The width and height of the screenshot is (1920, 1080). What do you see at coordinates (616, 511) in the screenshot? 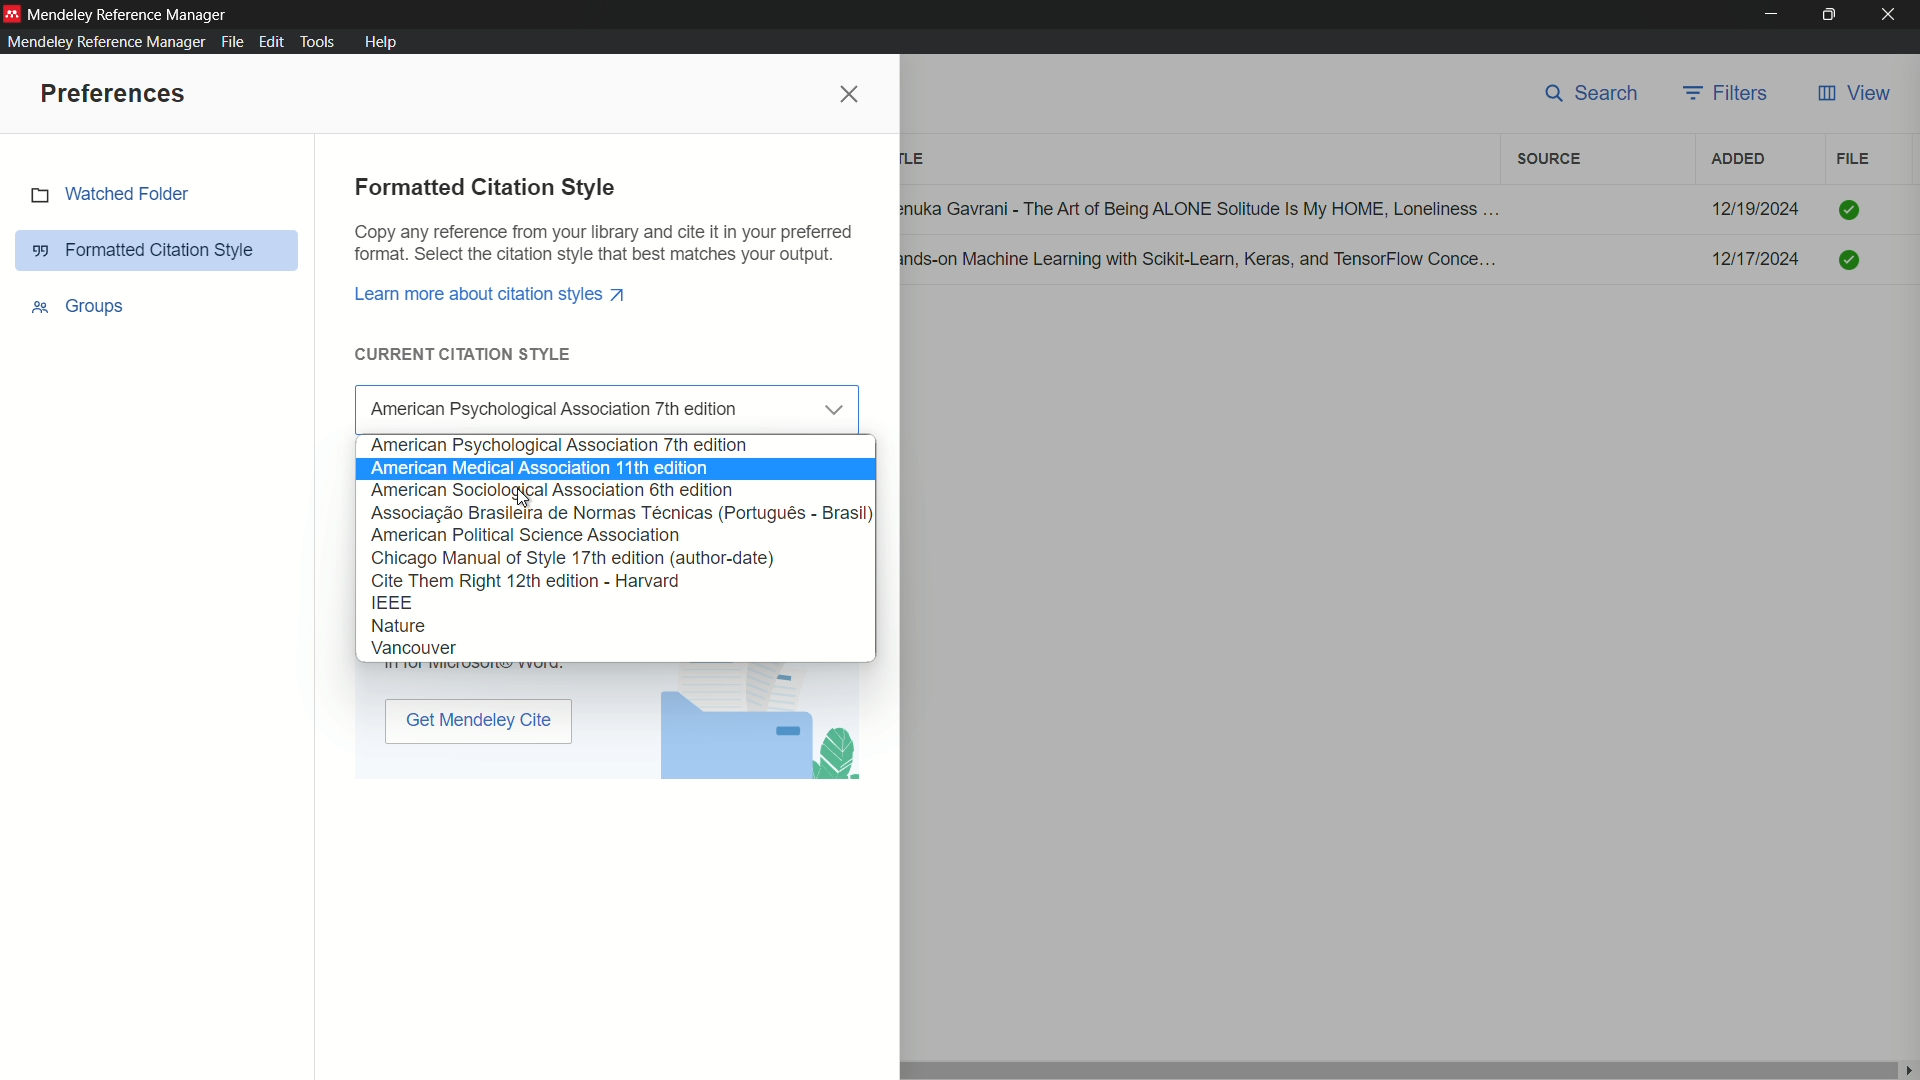
I see `Associação Brasil de Normas Tecnicas` at bounding box center [616, 511].